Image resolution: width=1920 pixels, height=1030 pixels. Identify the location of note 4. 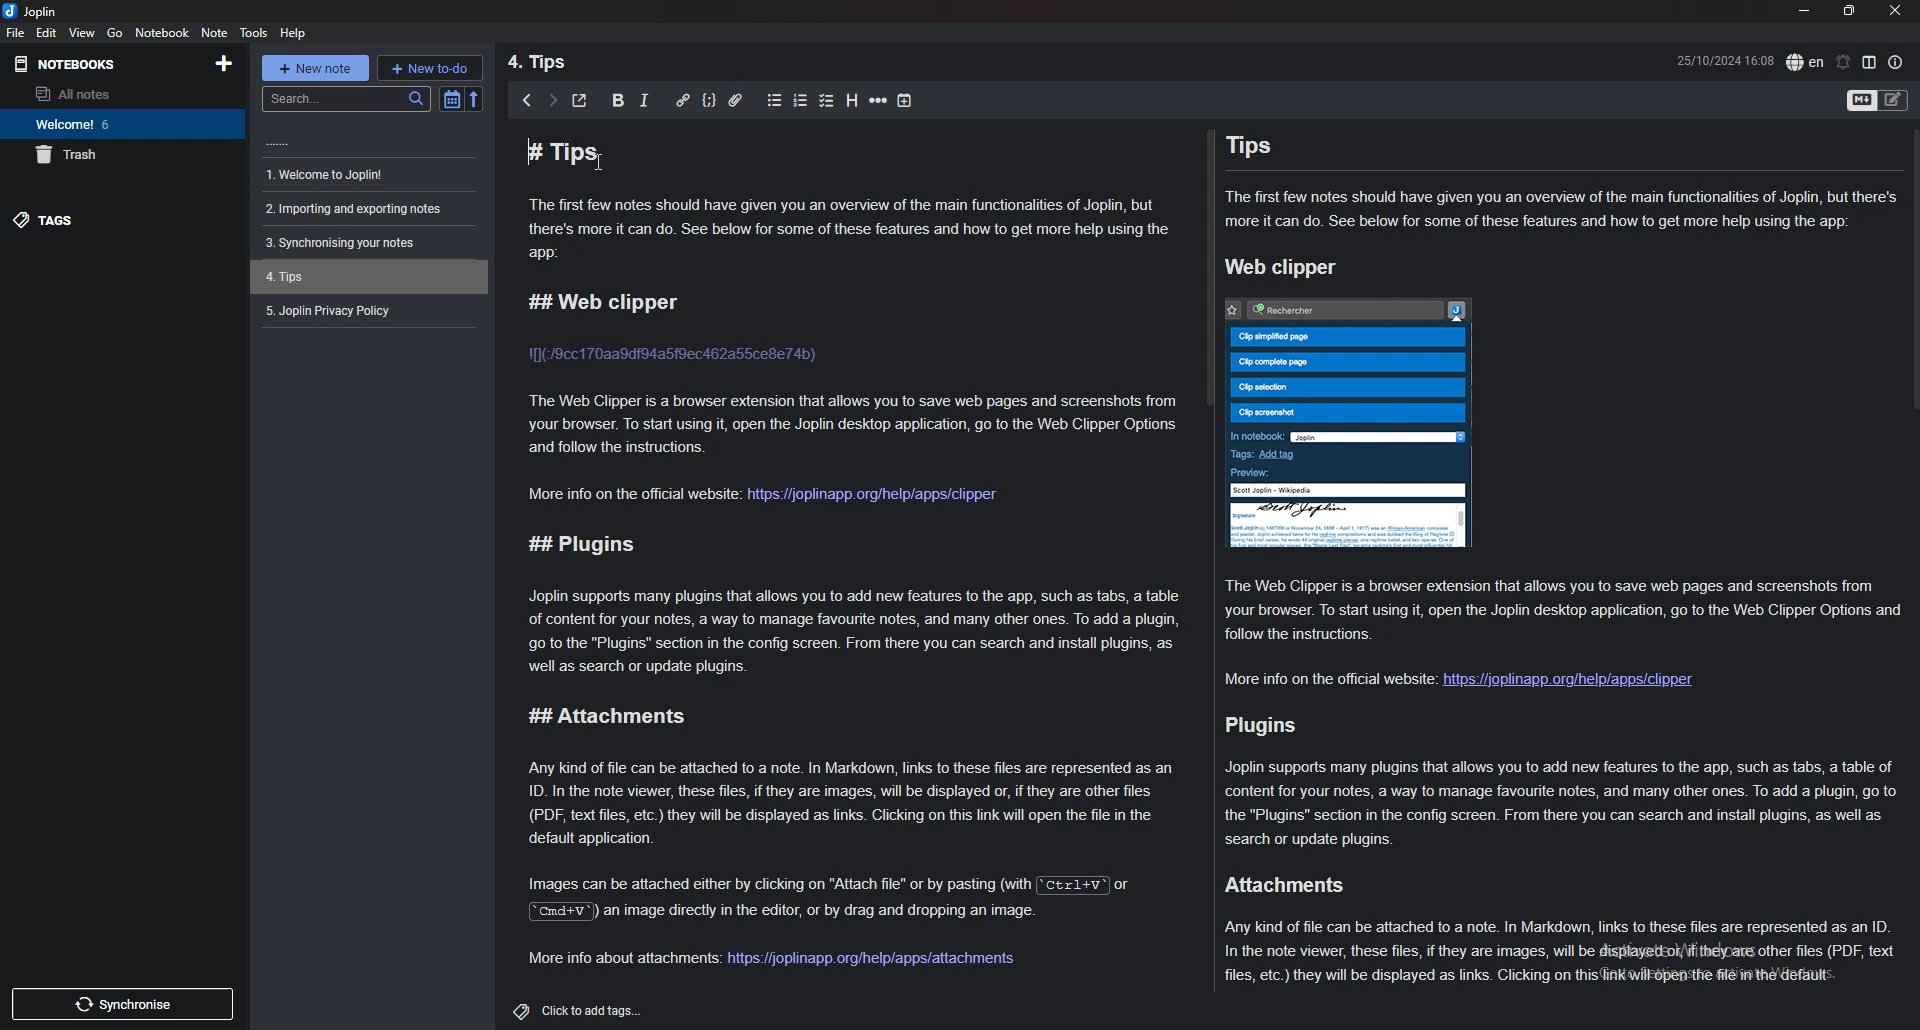
(366, 243).